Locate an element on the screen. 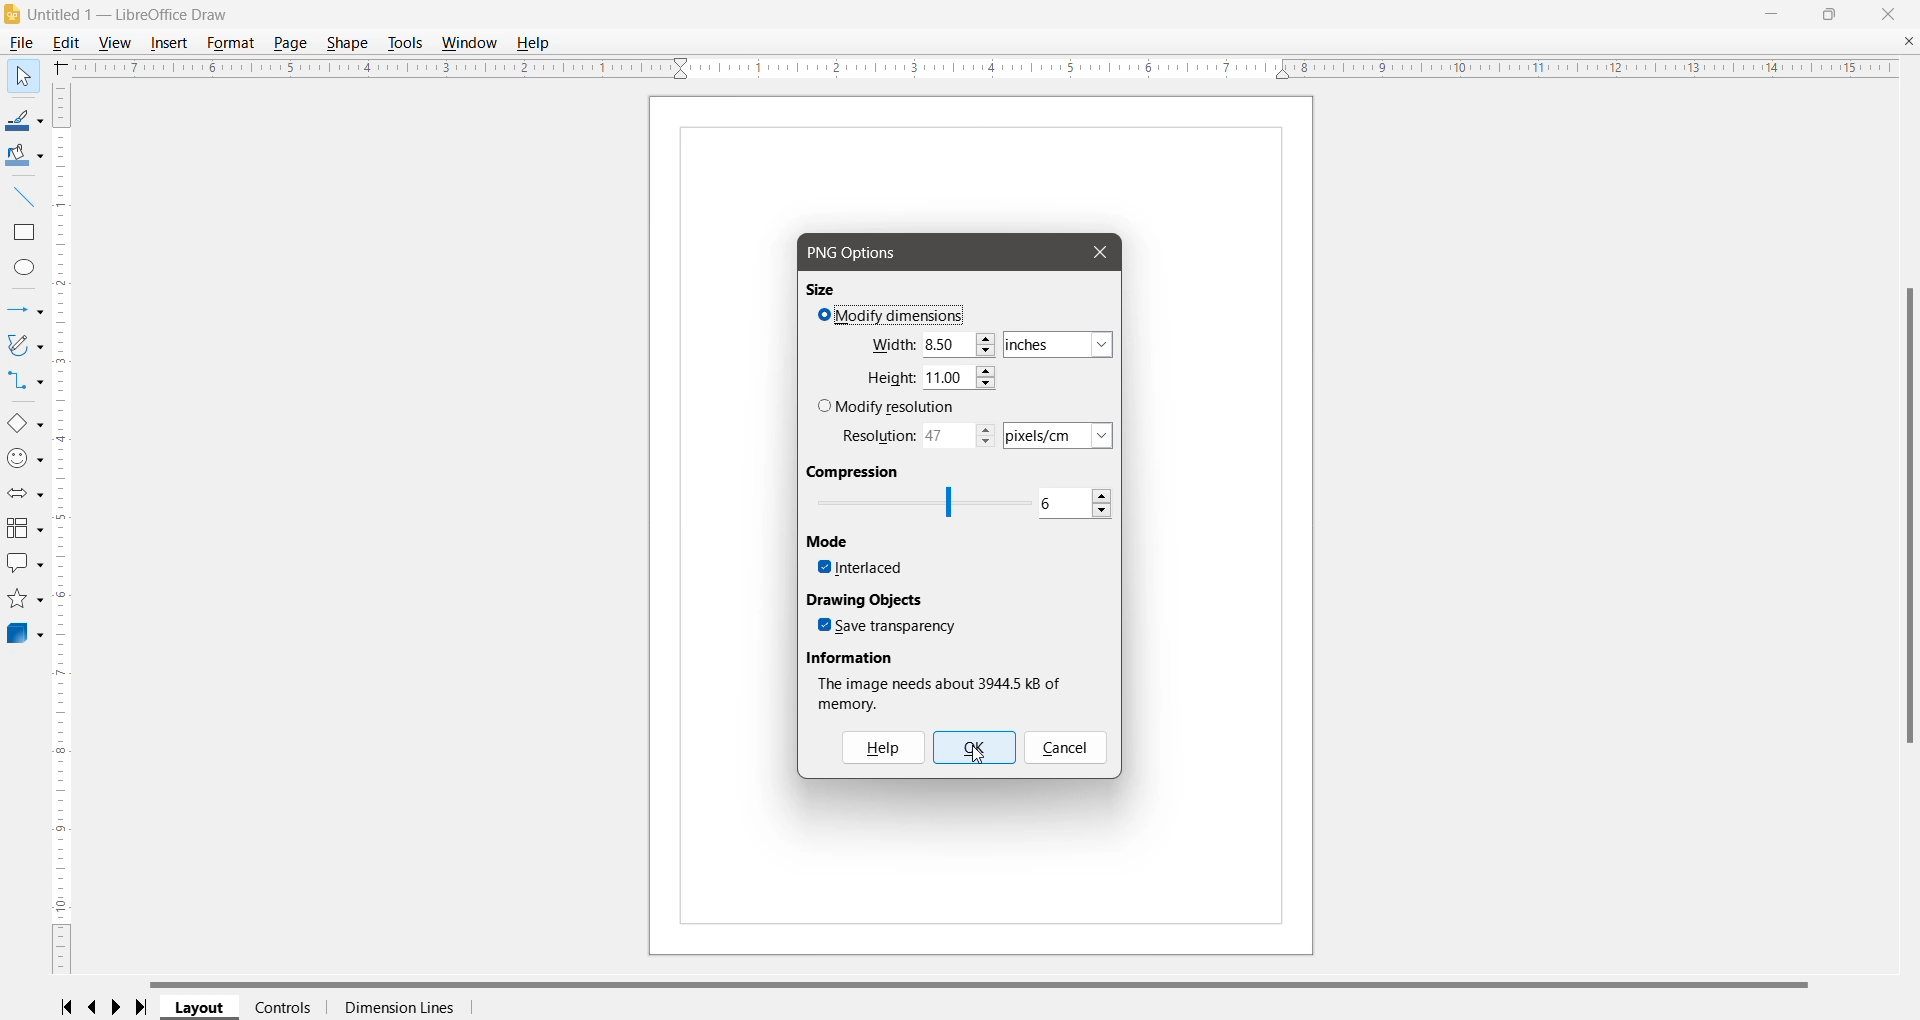 The width and height of the screenshot is (1920, 1020). Curves and Polygons is located at coordinates (24, 346).